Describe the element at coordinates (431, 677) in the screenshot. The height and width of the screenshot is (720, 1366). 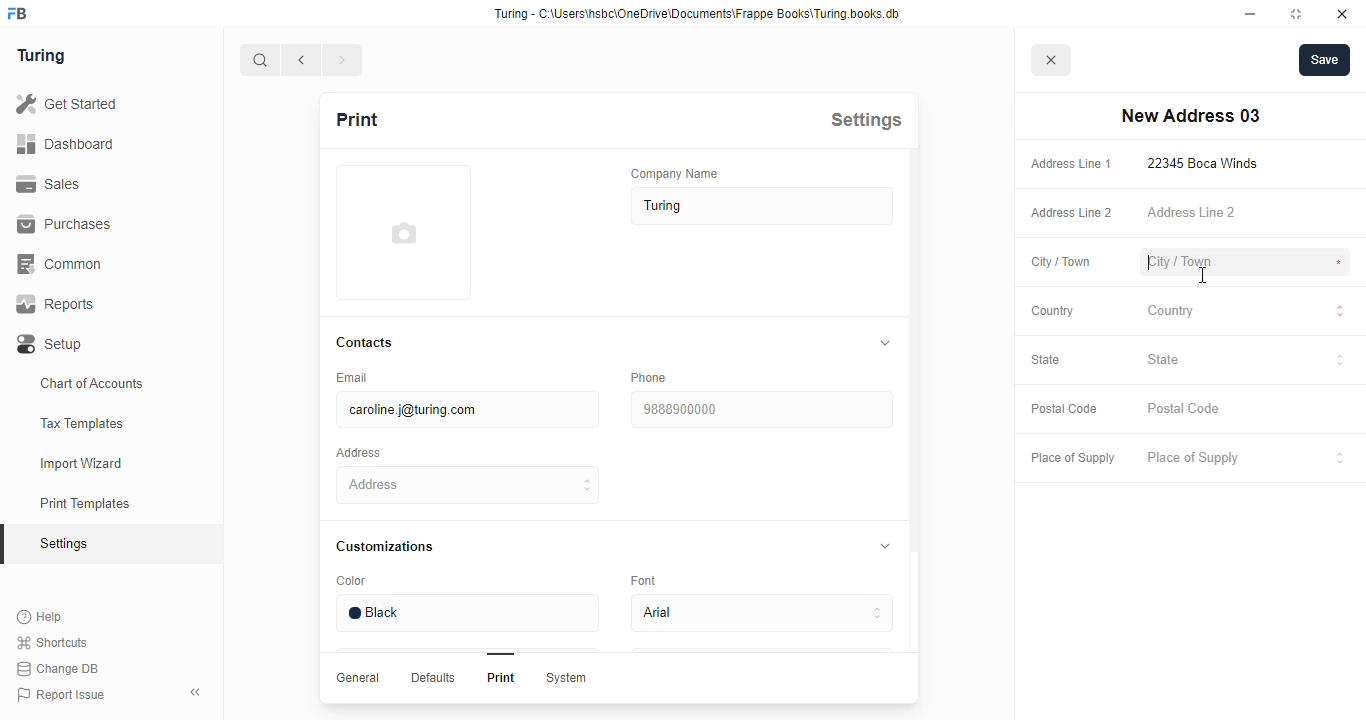
I see `Defaults` at that location.